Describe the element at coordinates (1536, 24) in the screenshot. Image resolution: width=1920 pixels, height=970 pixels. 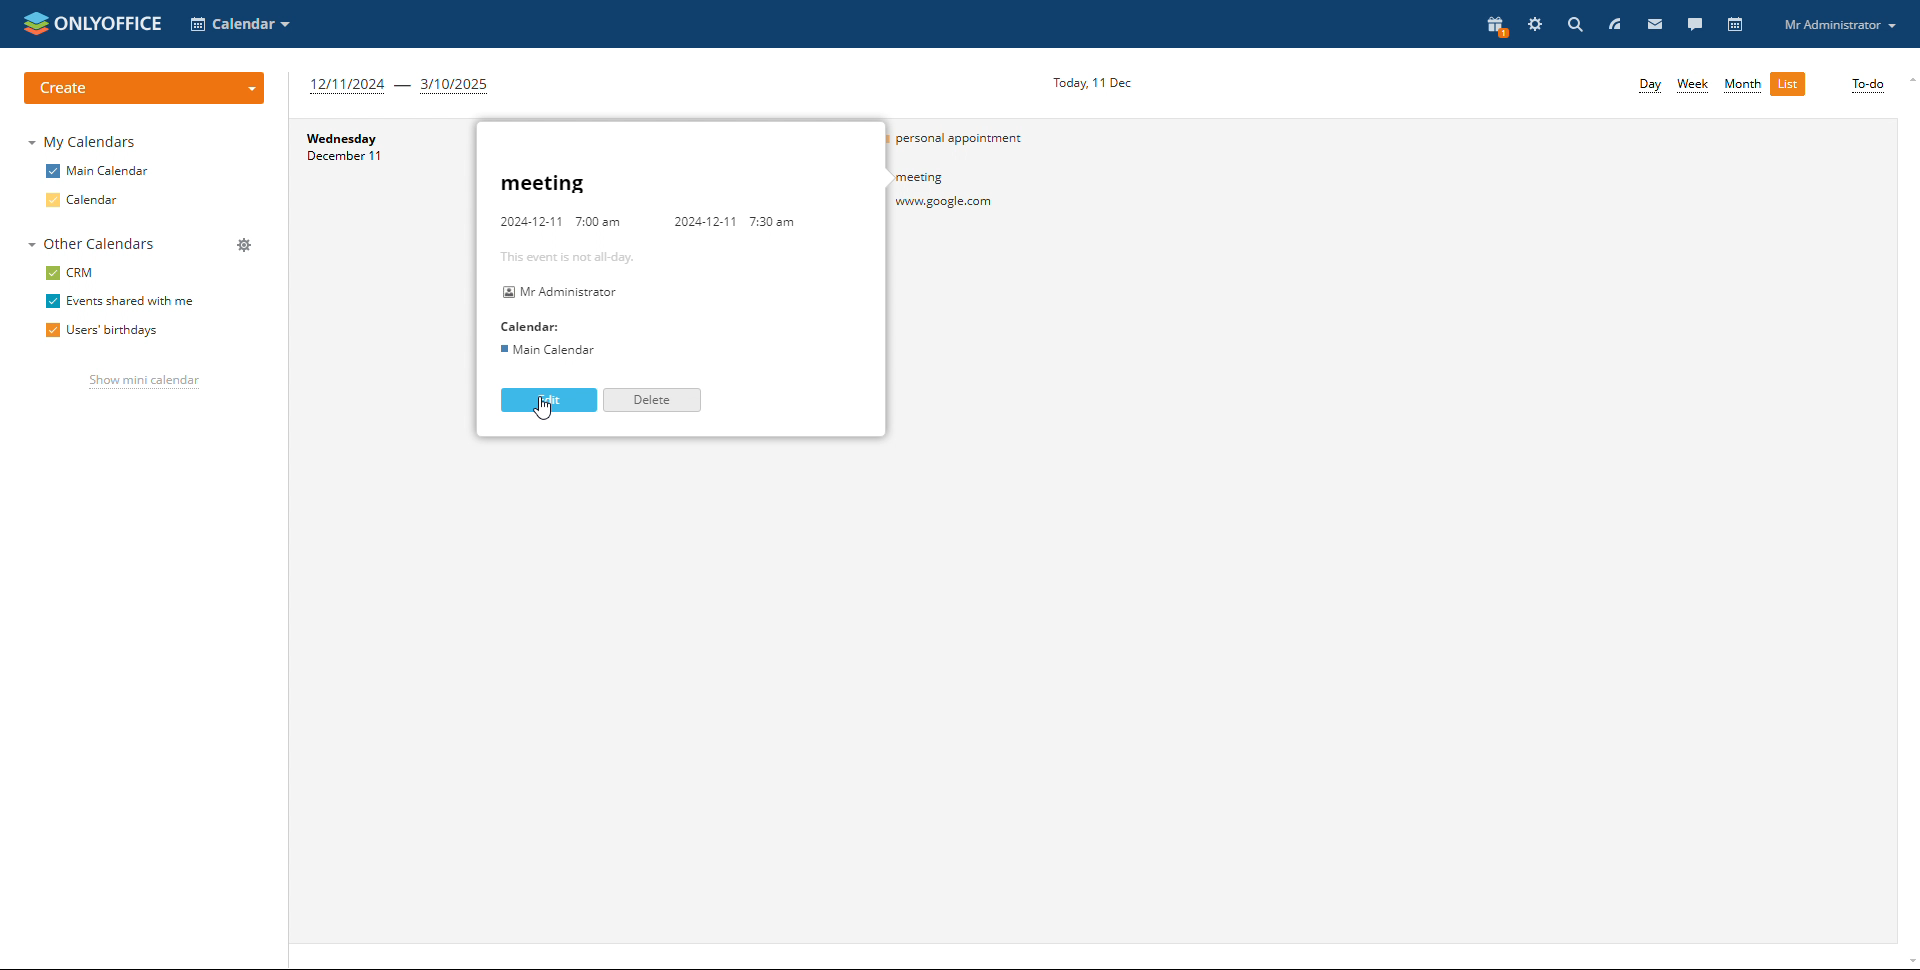
I see `settings` at that location.